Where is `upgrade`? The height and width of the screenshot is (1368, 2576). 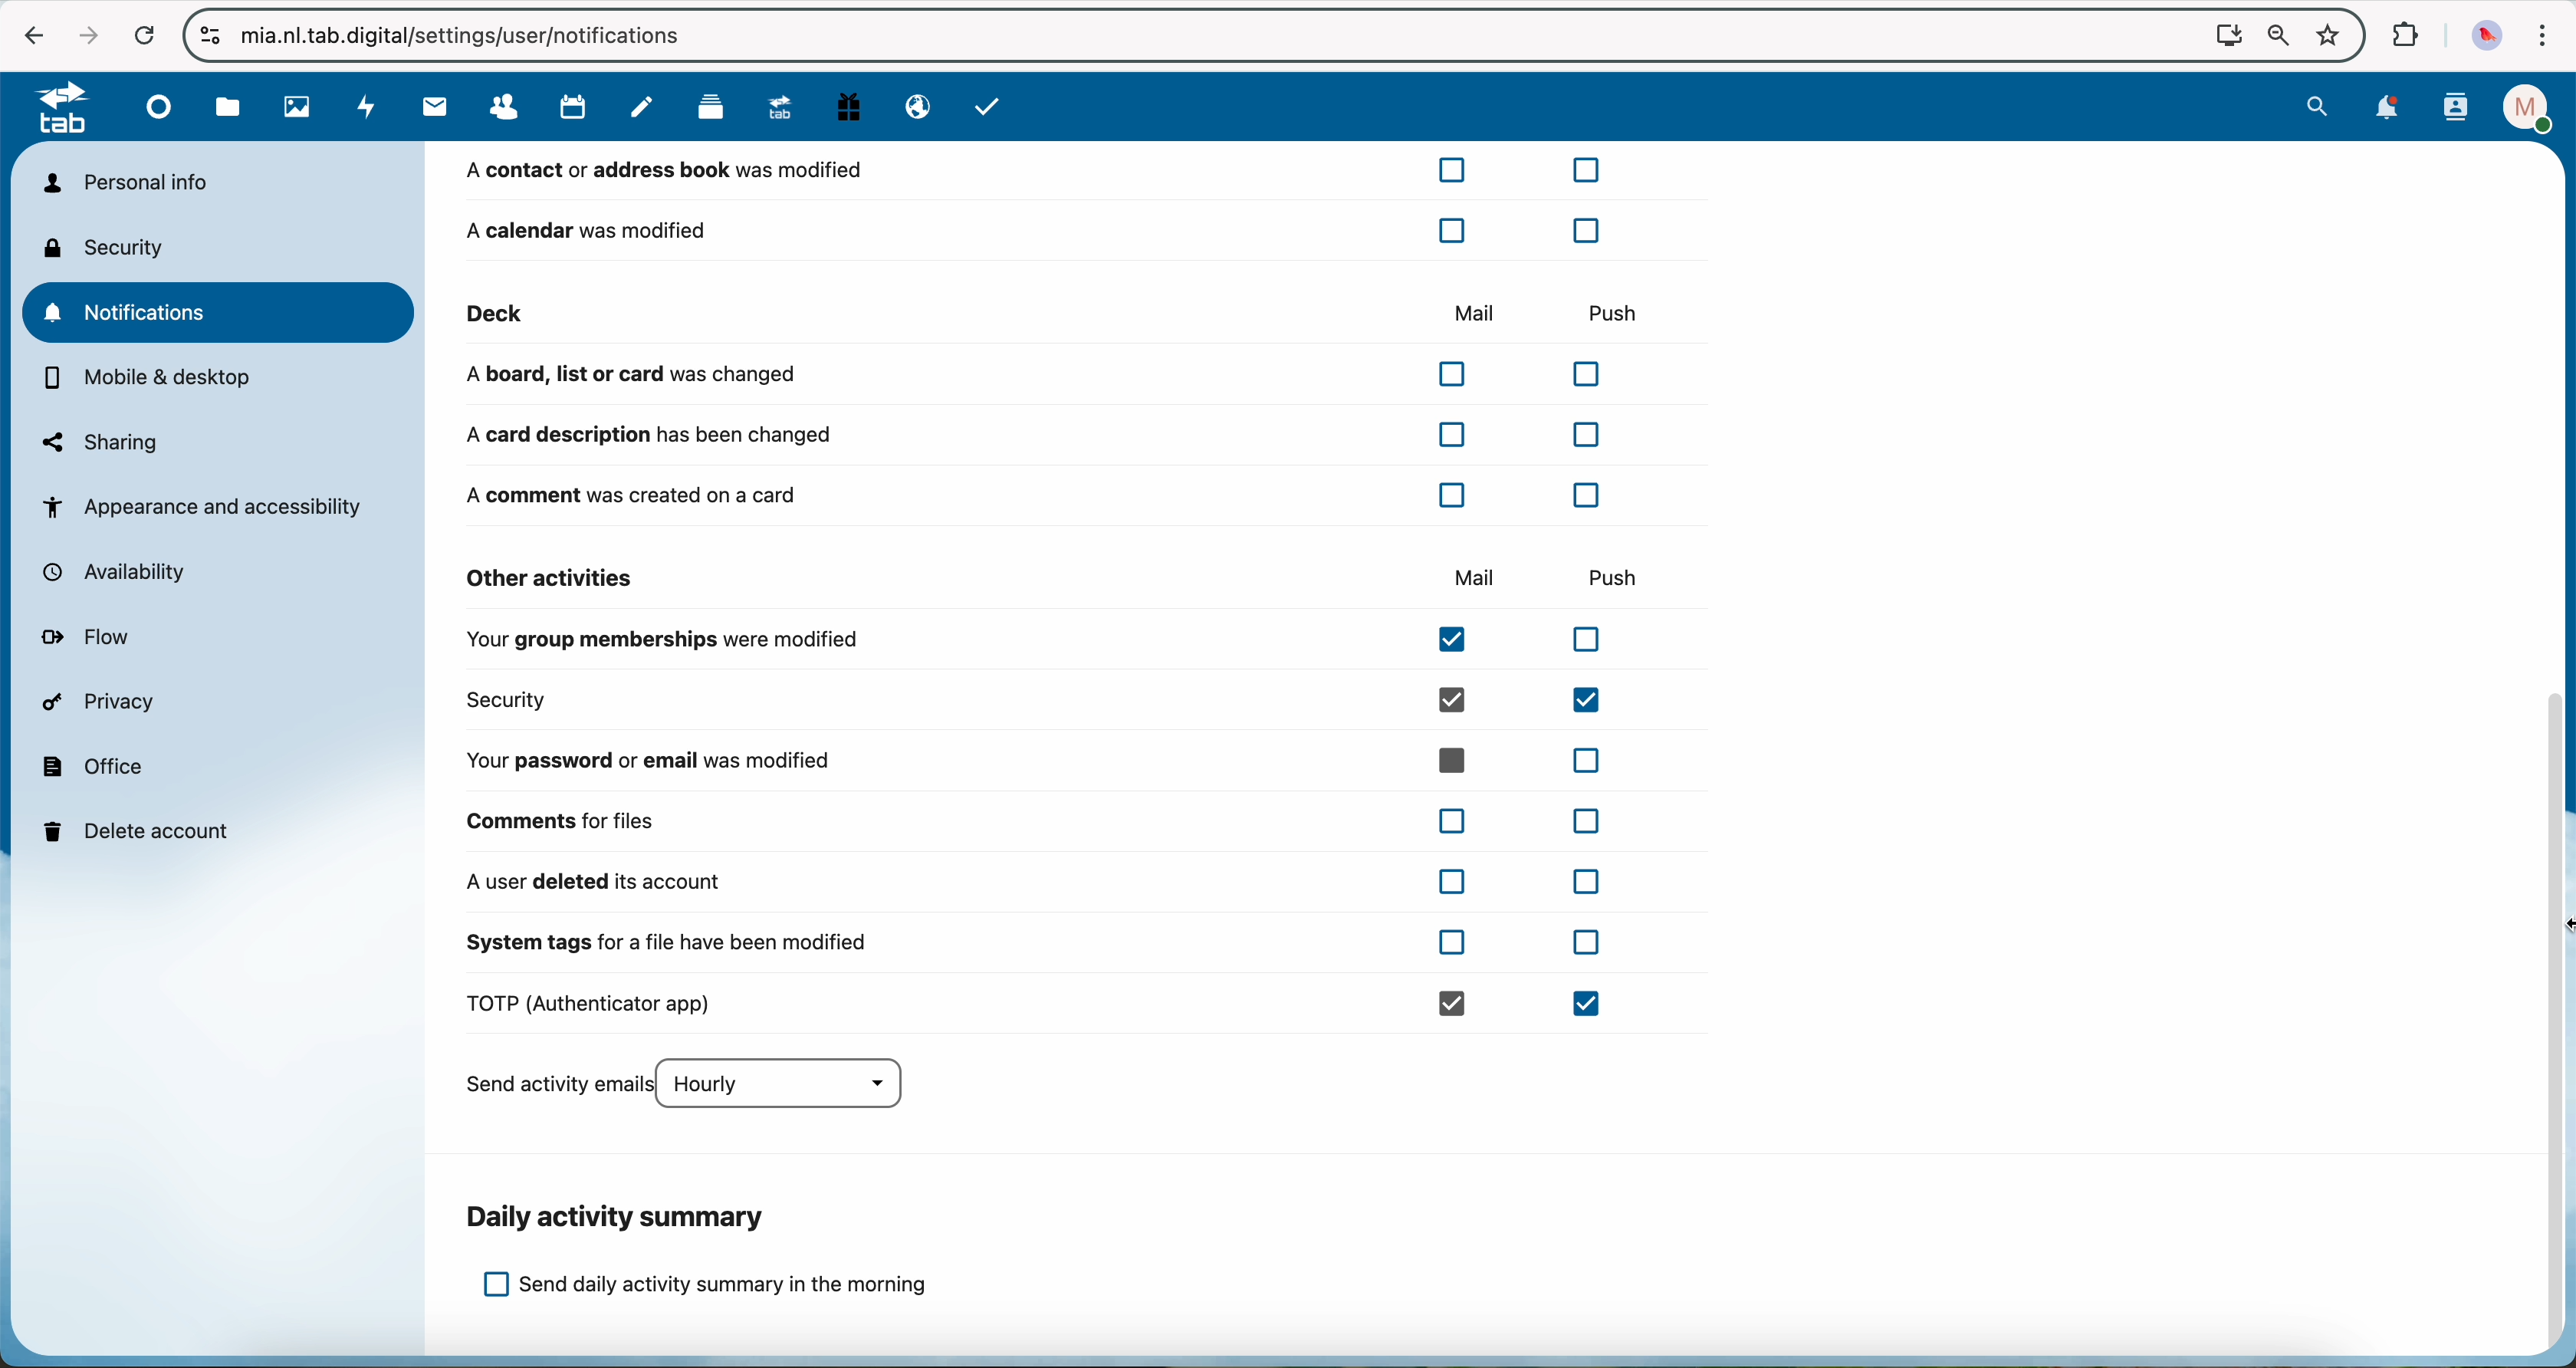
upgrade is located at coordinates (787, 111).